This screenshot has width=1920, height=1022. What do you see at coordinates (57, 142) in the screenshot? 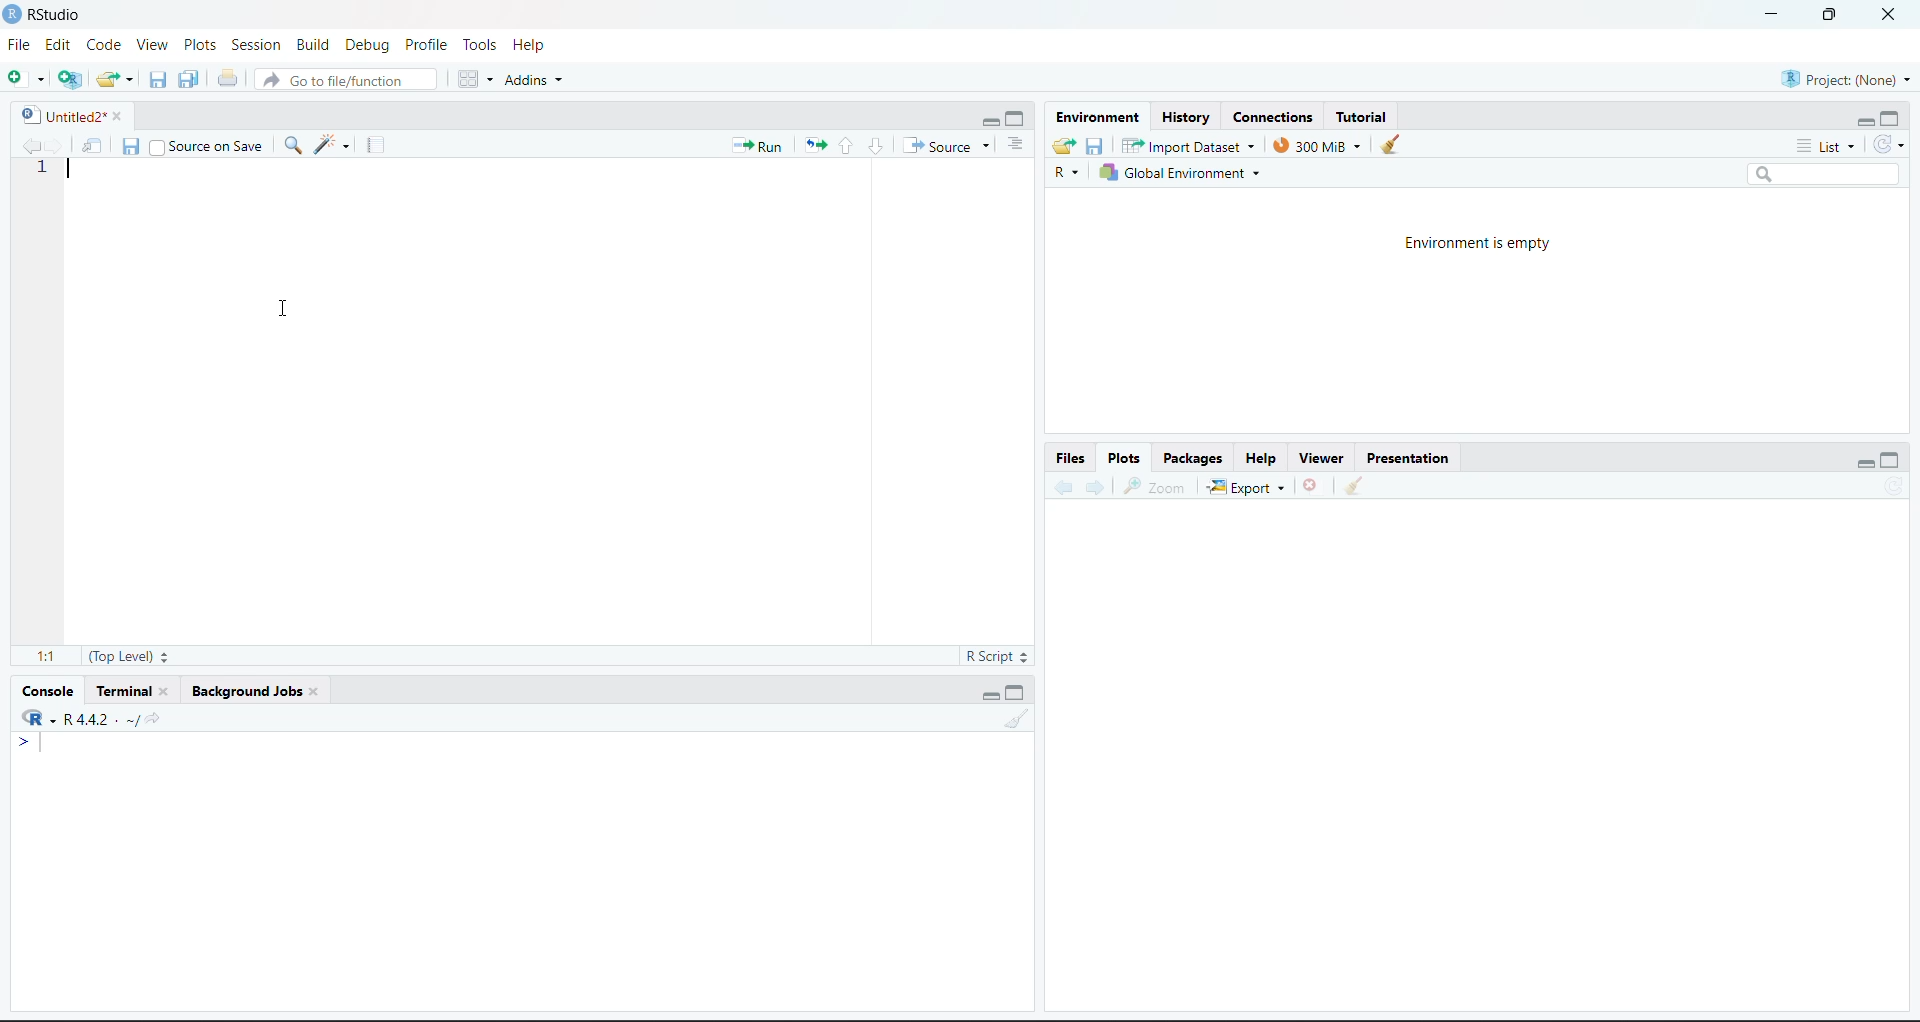
I see `go back to the next source location` at bounding box center [57, 142].